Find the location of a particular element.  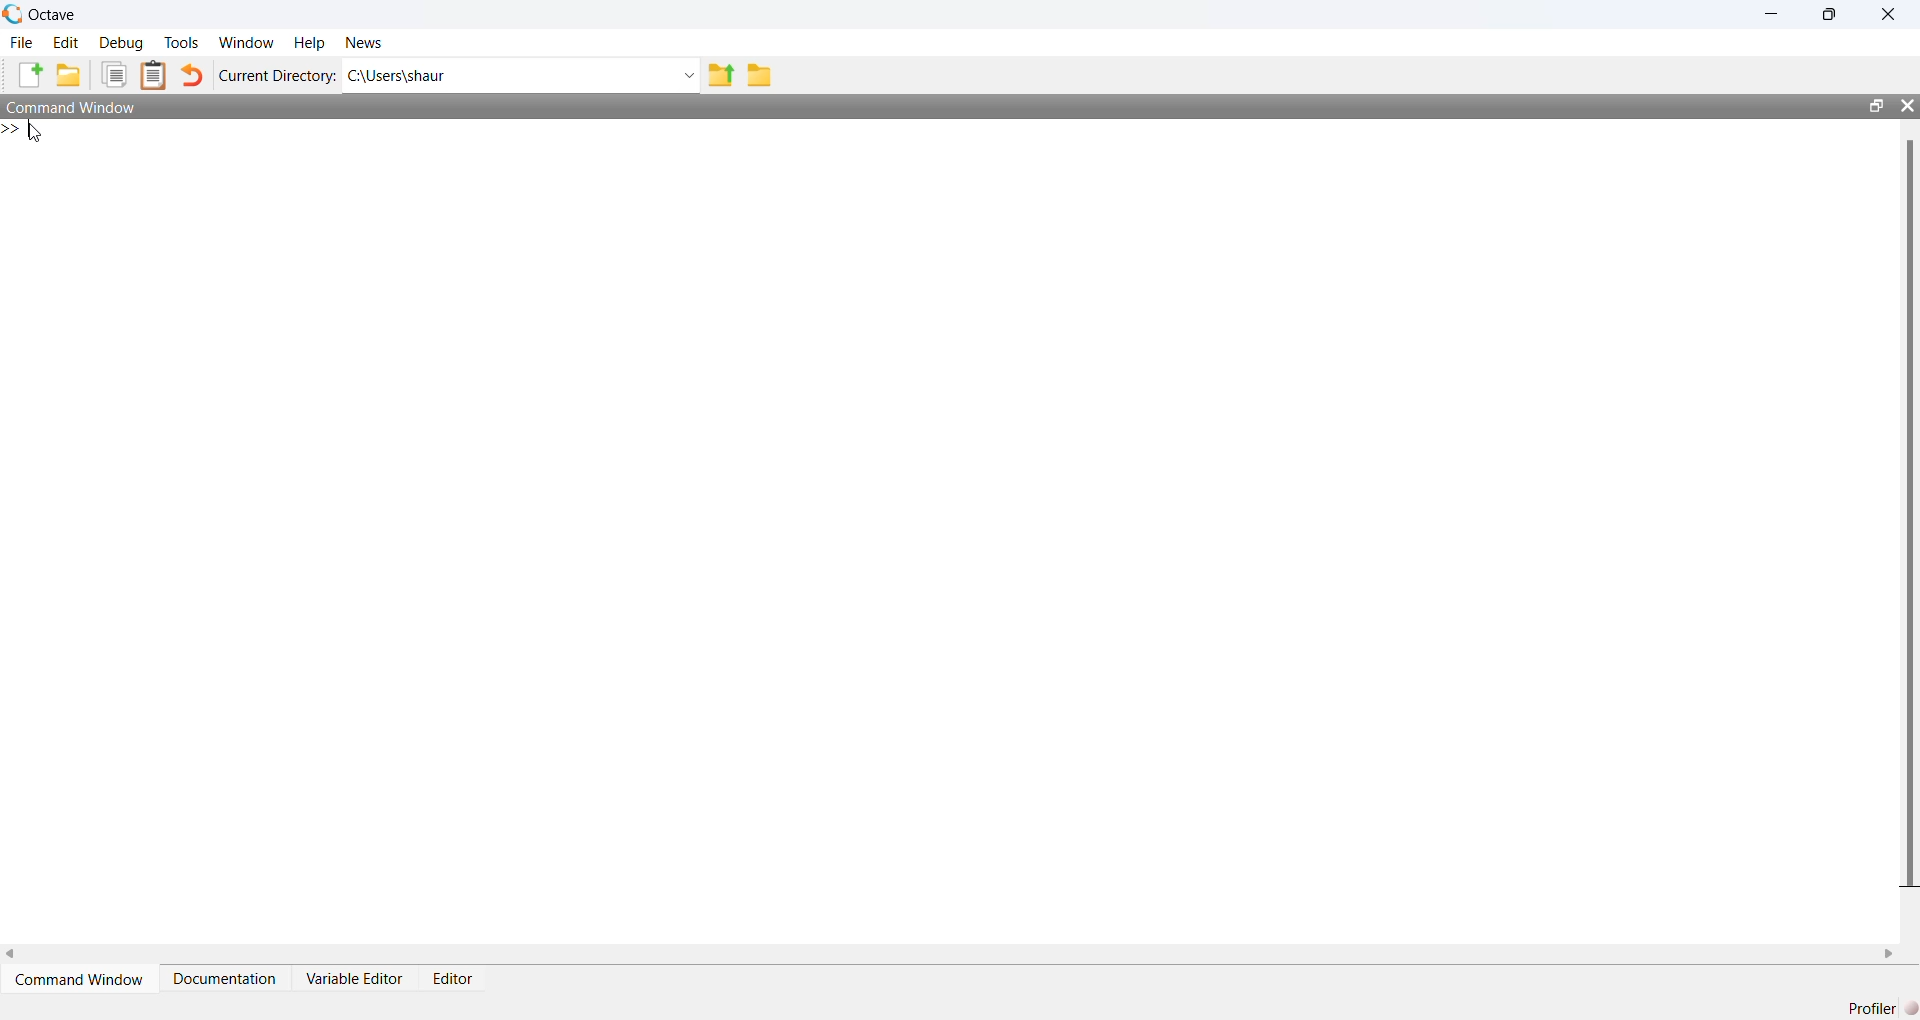

minimise is located at coordinates (1773, 13).